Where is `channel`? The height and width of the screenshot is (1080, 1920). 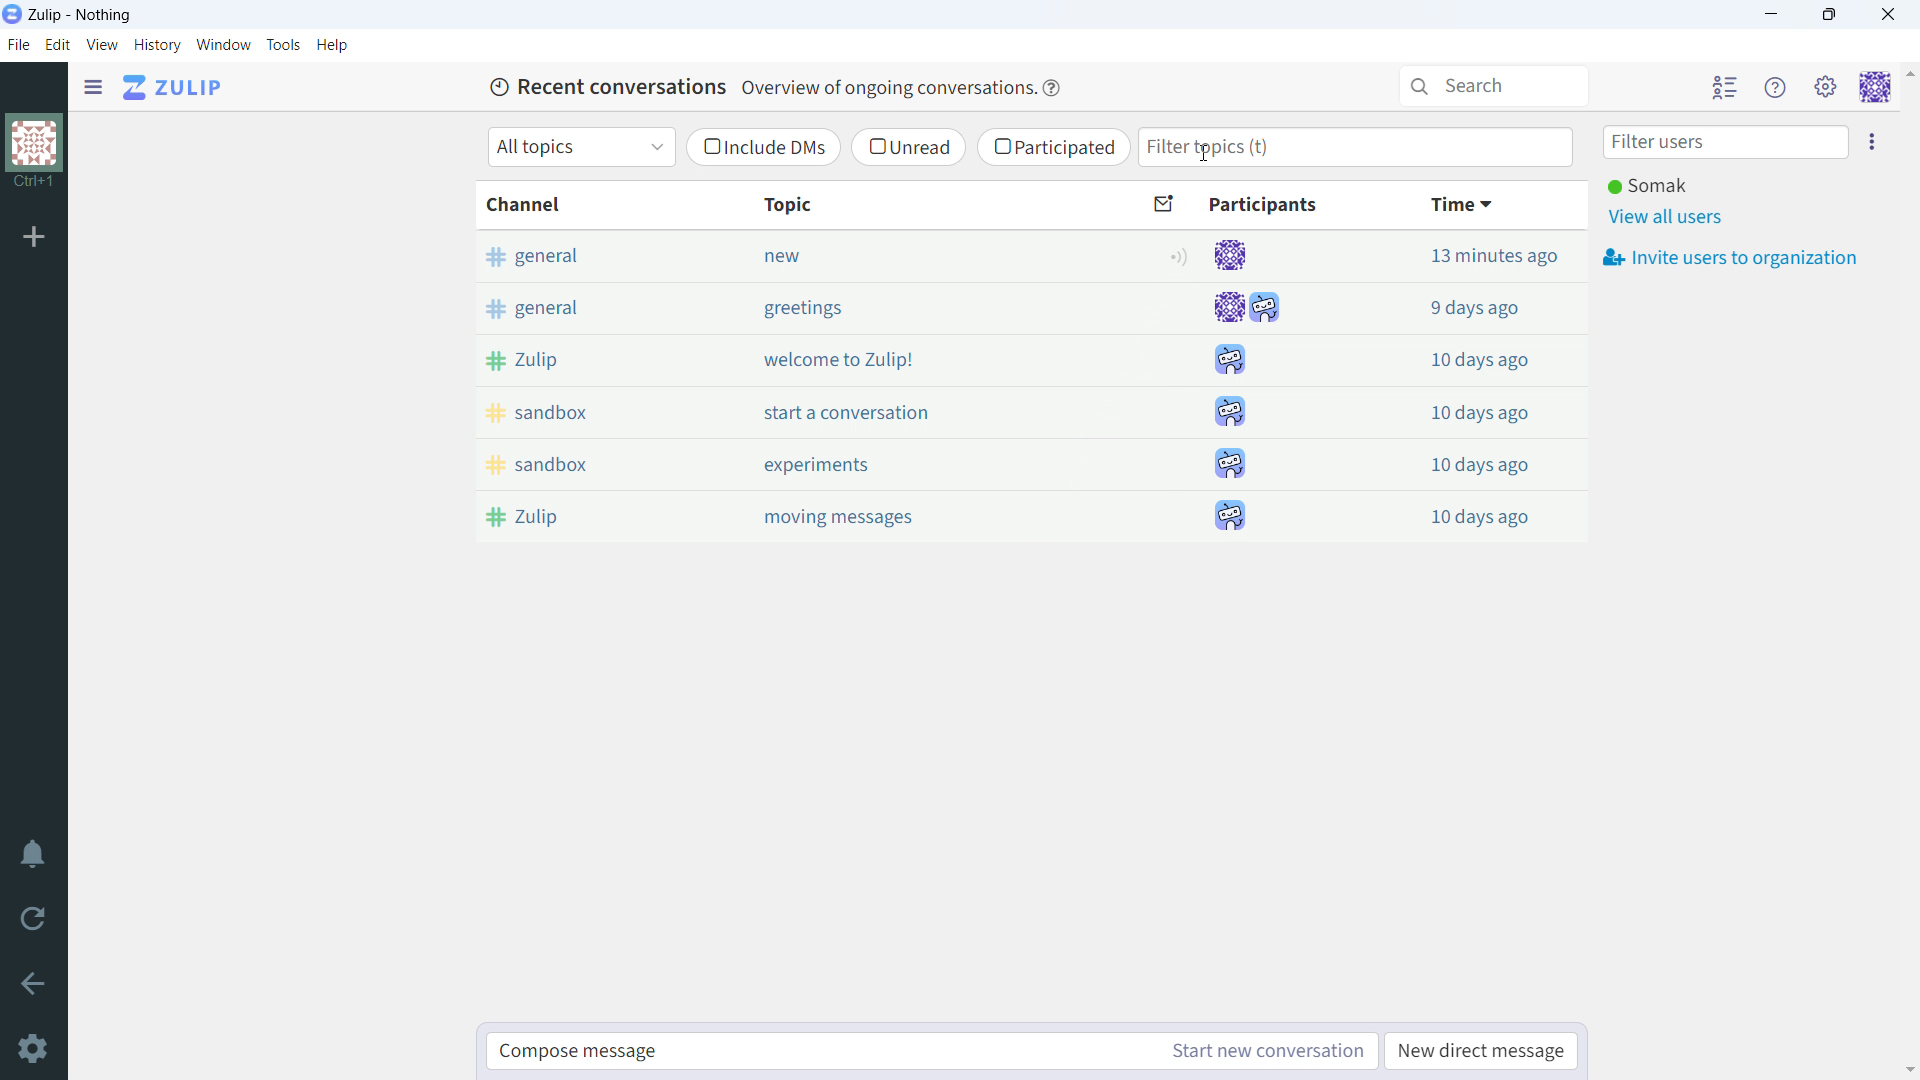
channel is located at coordinates (578, 204).